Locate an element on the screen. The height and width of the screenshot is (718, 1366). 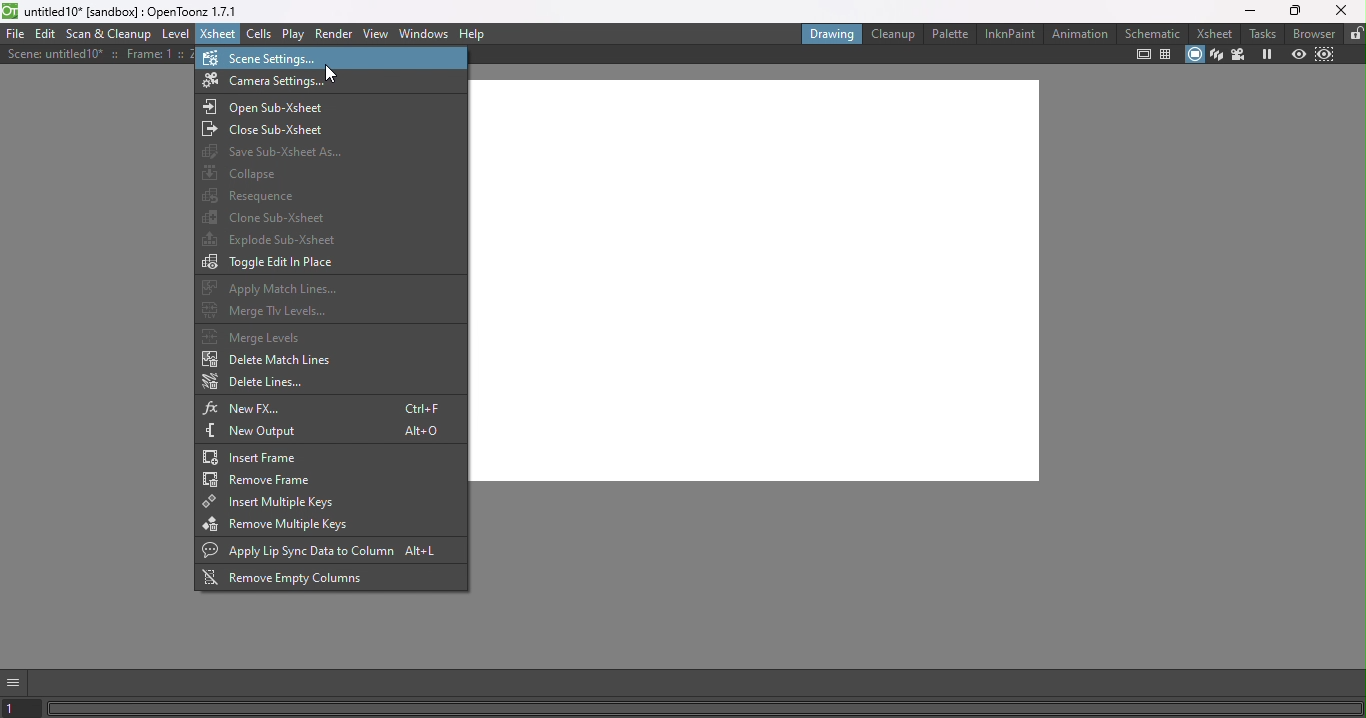
InknPaint is located at coordinates (1009, 32).